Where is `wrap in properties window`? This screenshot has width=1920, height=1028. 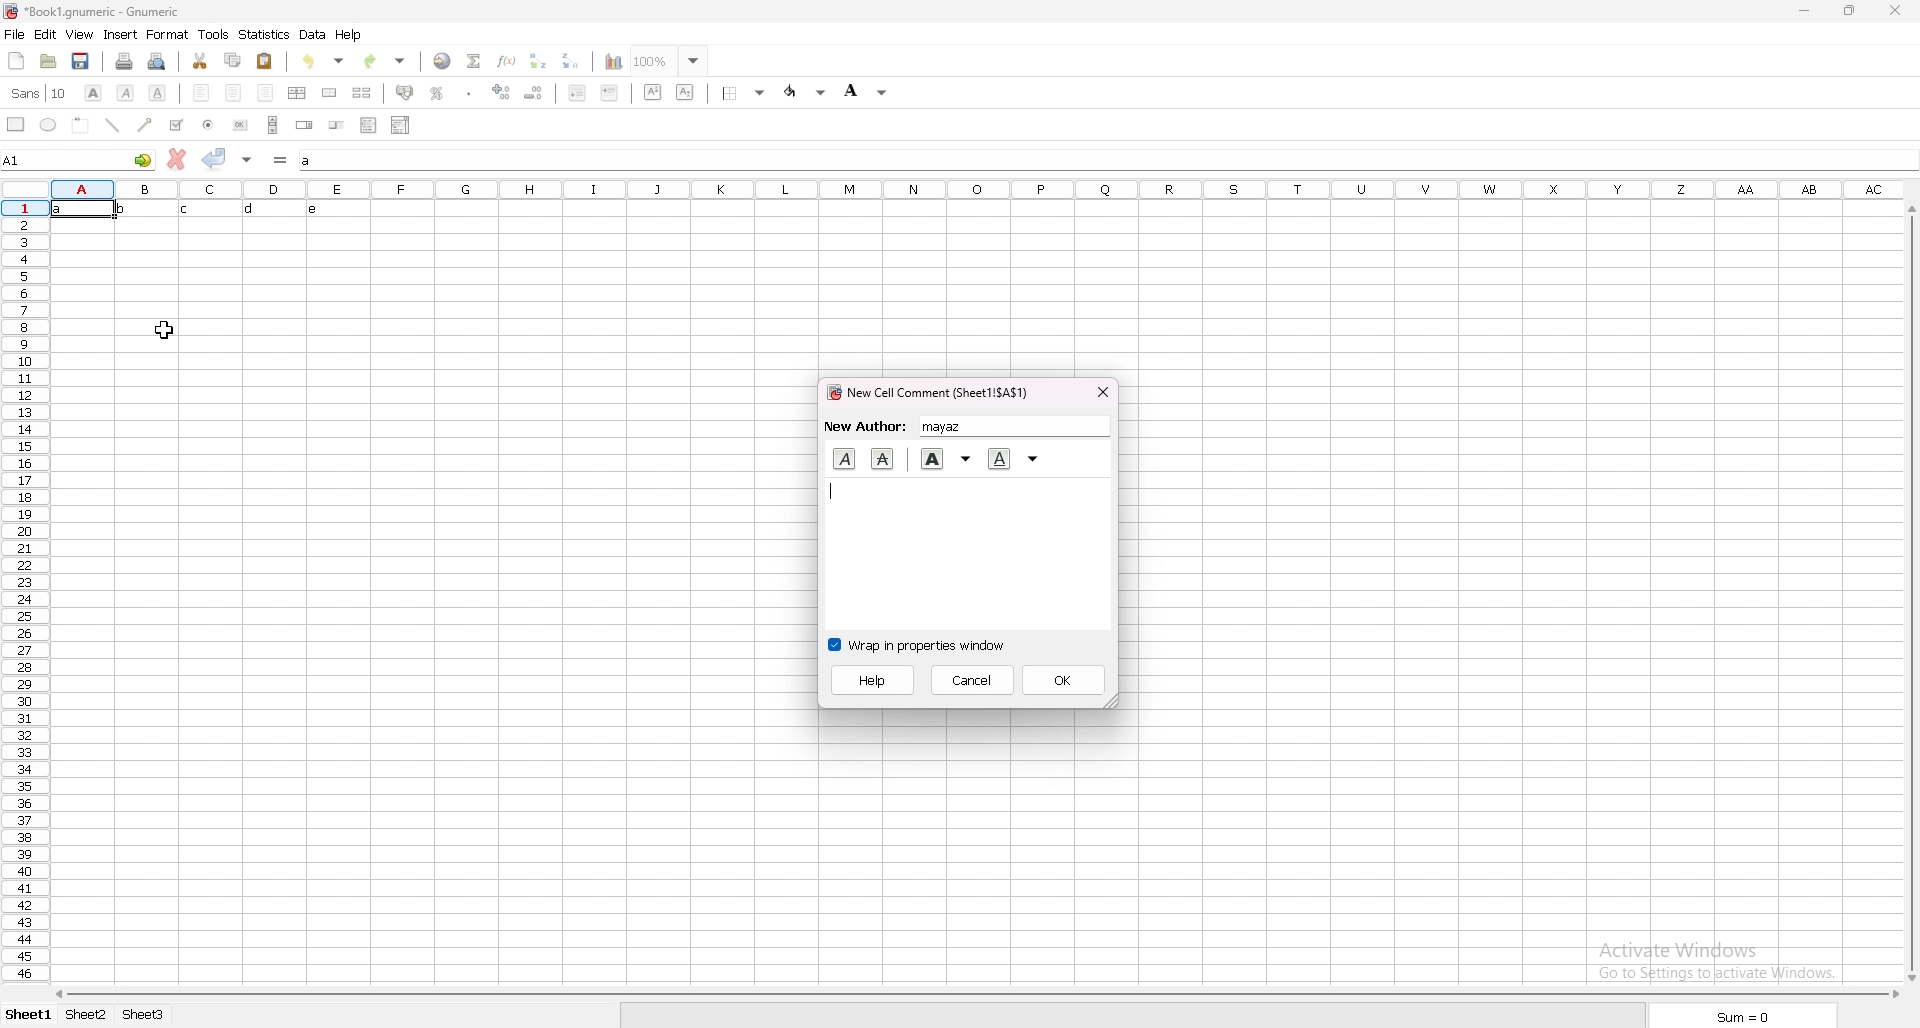
wrap in properties window is located at coordinates (919, 644).